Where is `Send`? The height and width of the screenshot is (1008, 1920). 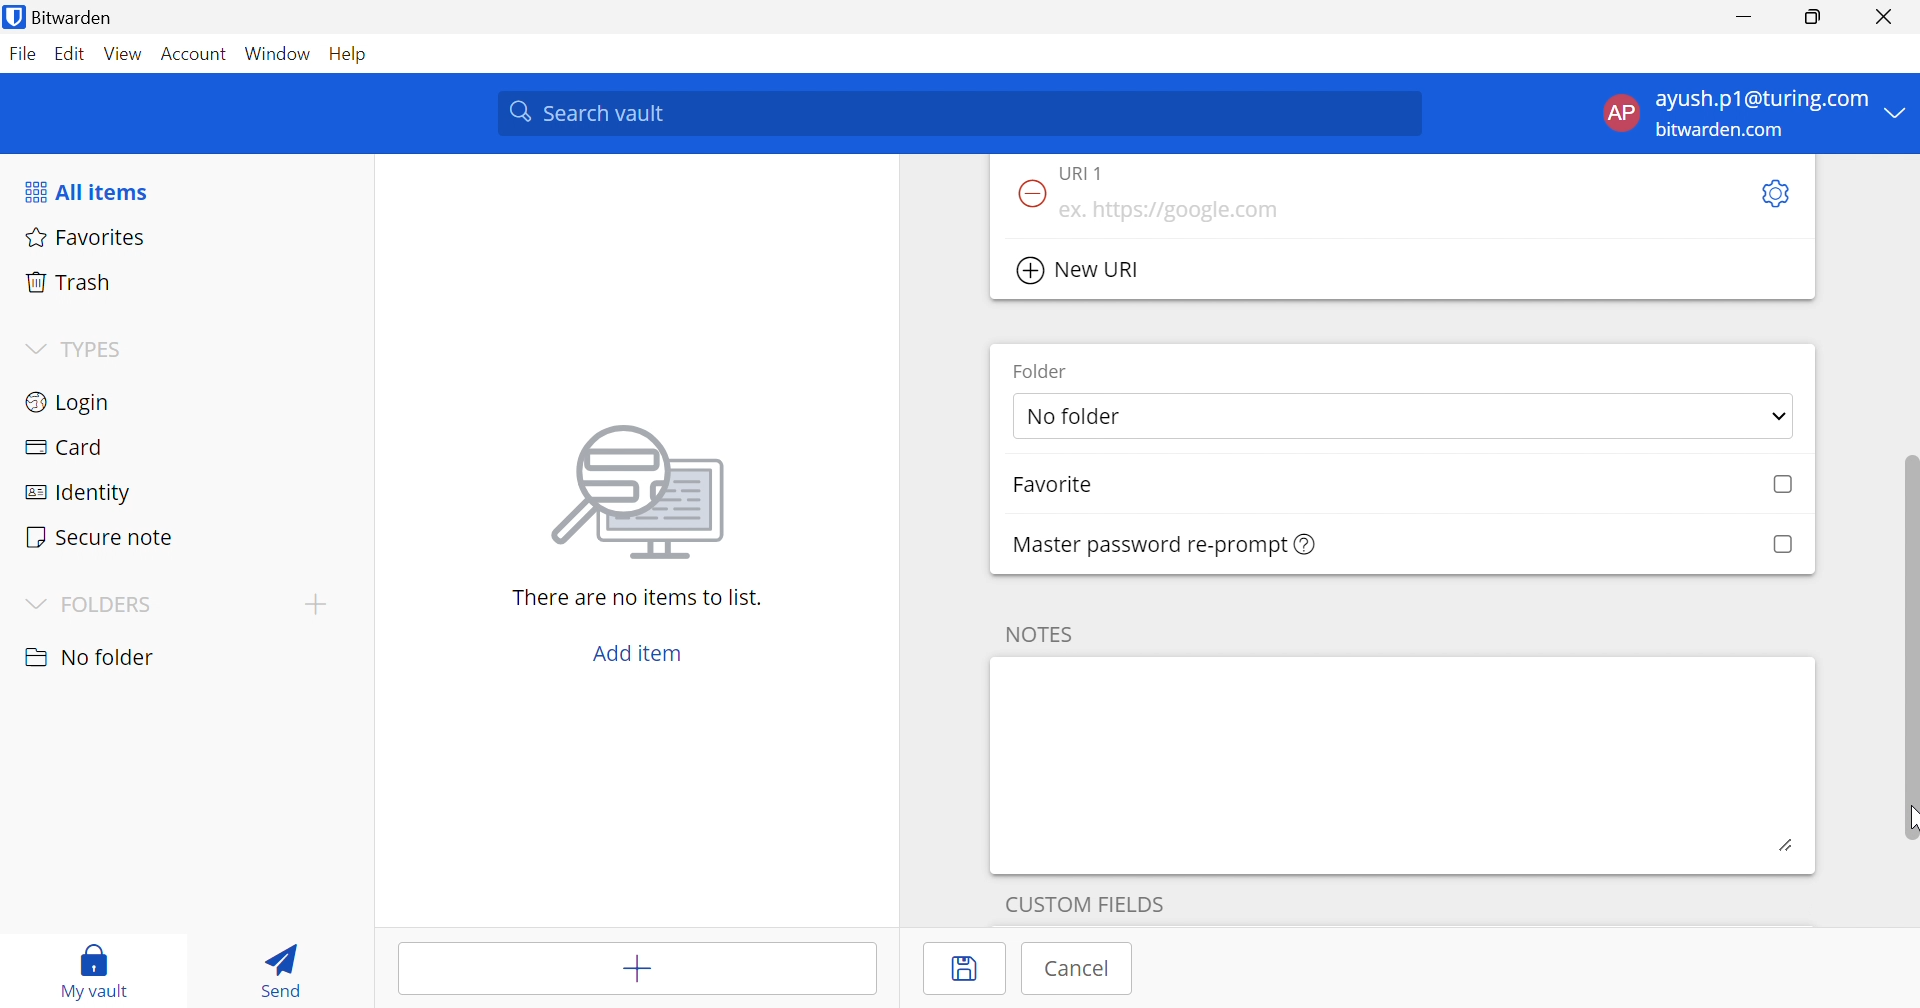
Send is located at coordinates (275, 966).